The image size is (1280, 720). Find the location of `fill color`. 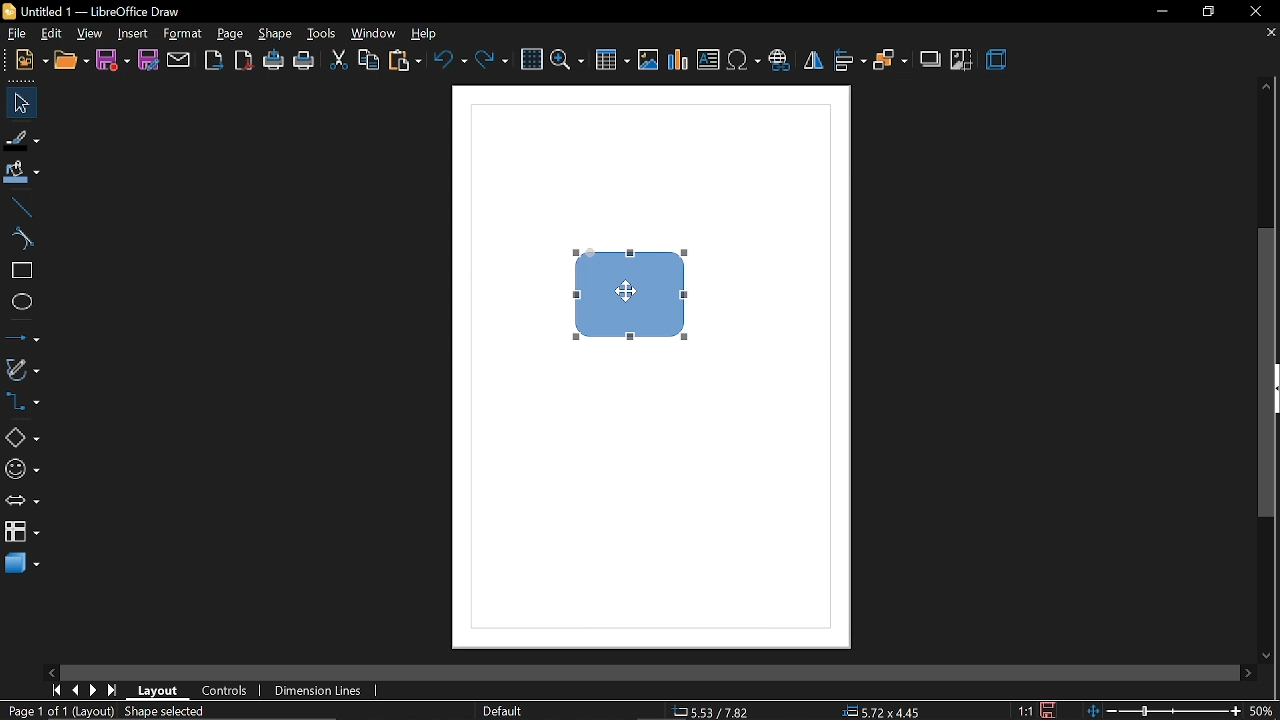

fill color is located at coordinates (22, 174).